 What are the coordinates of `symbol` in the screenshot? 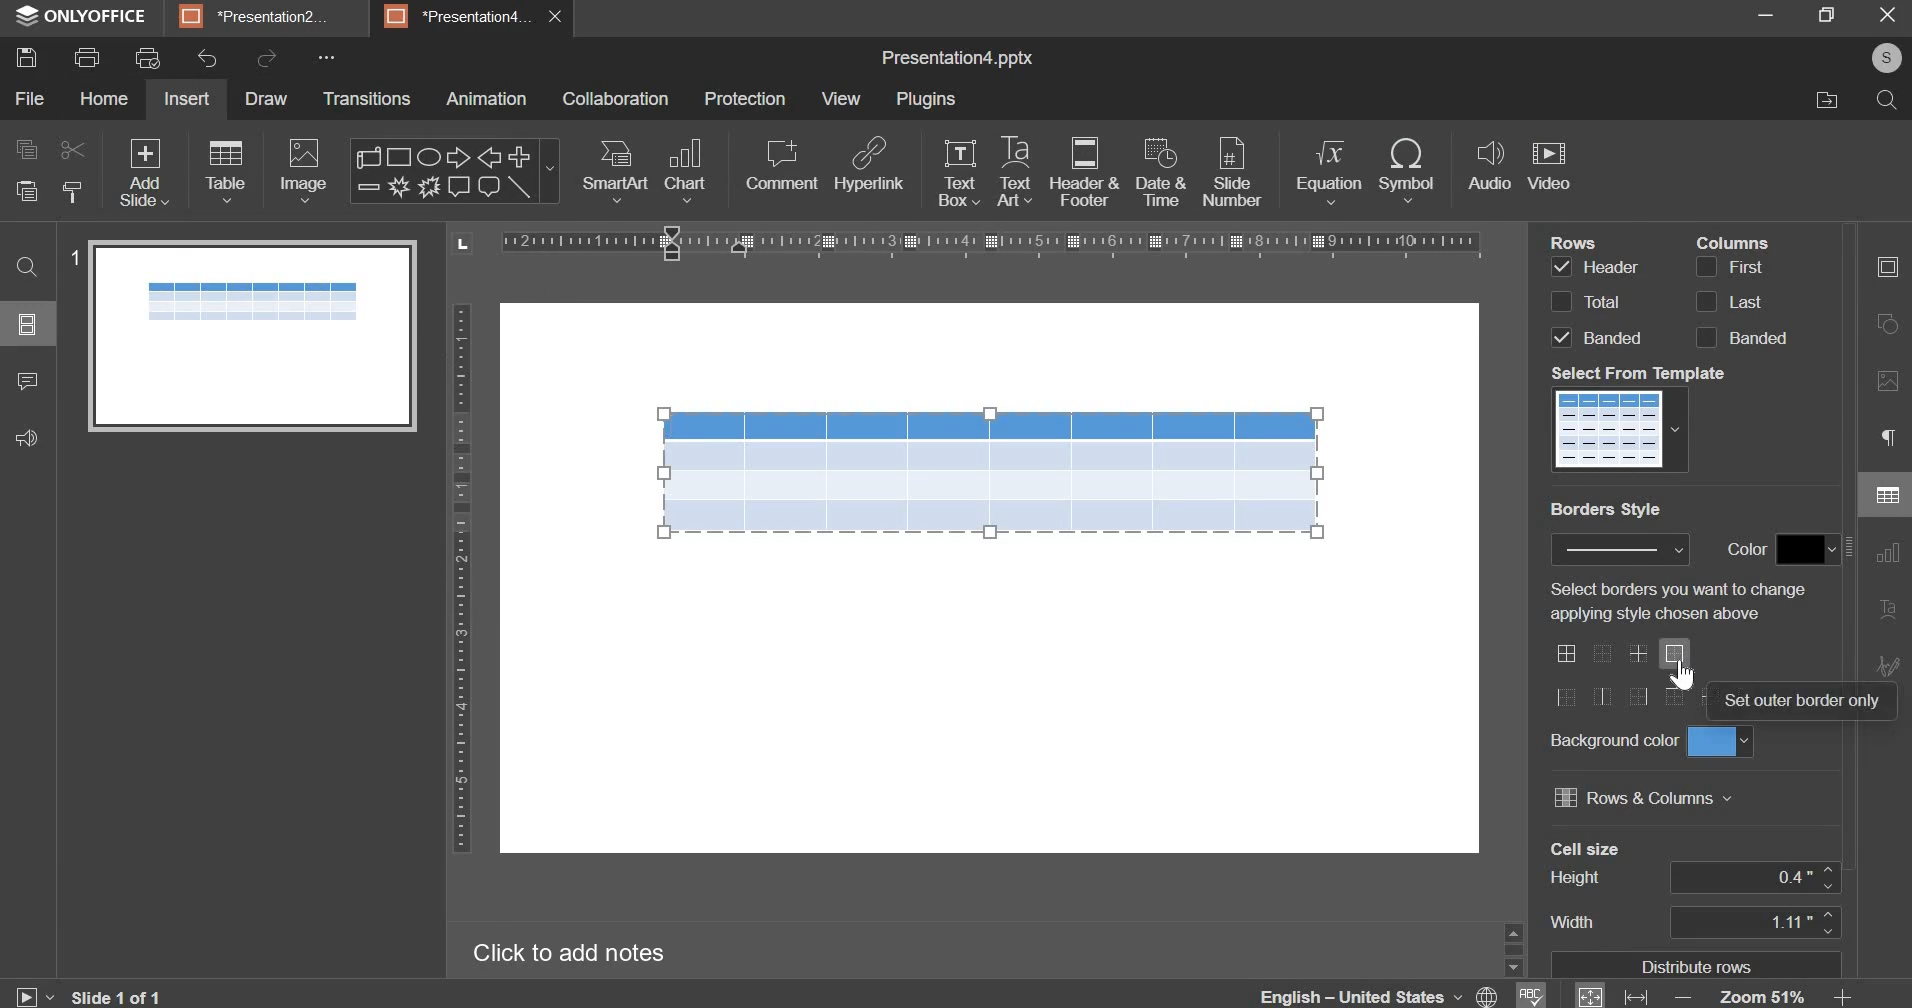 It's located at (1413, 171).